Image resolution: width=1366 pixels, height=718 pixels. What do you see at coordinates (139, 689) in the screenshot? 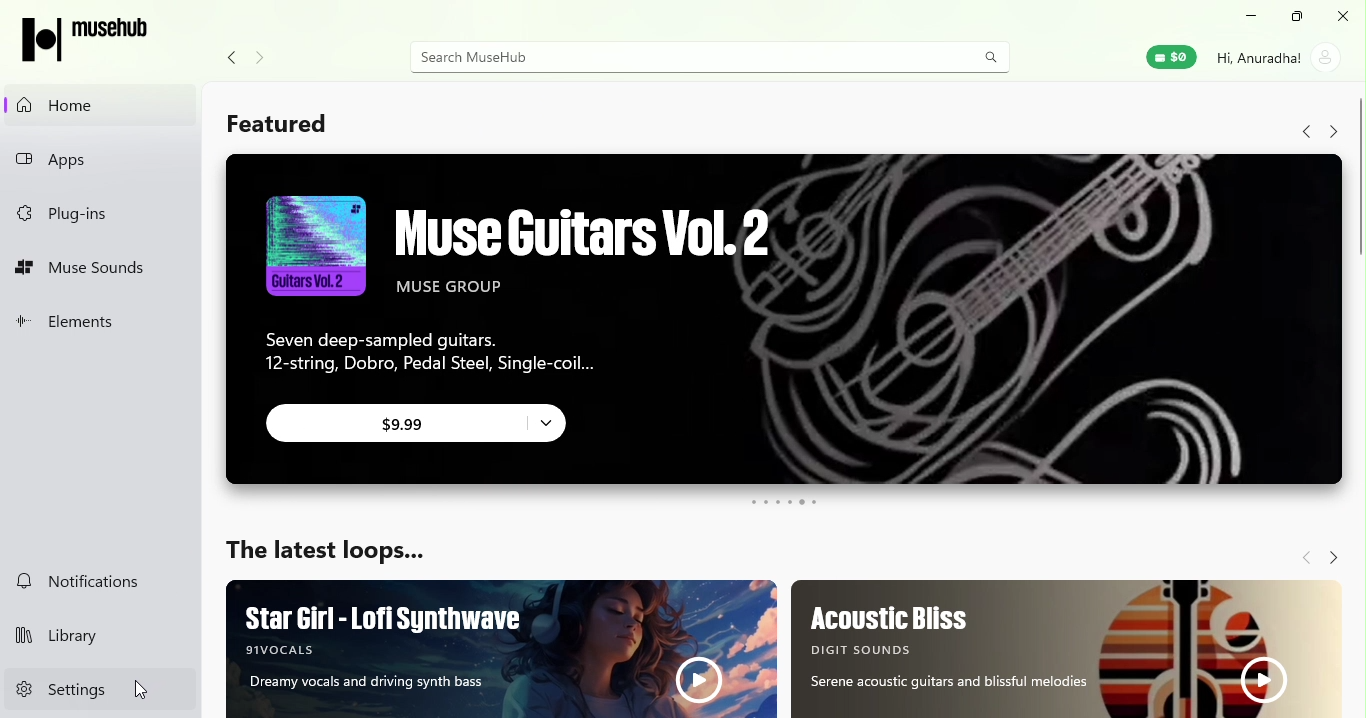
I see `cursor` at bounding box center [139, 689].